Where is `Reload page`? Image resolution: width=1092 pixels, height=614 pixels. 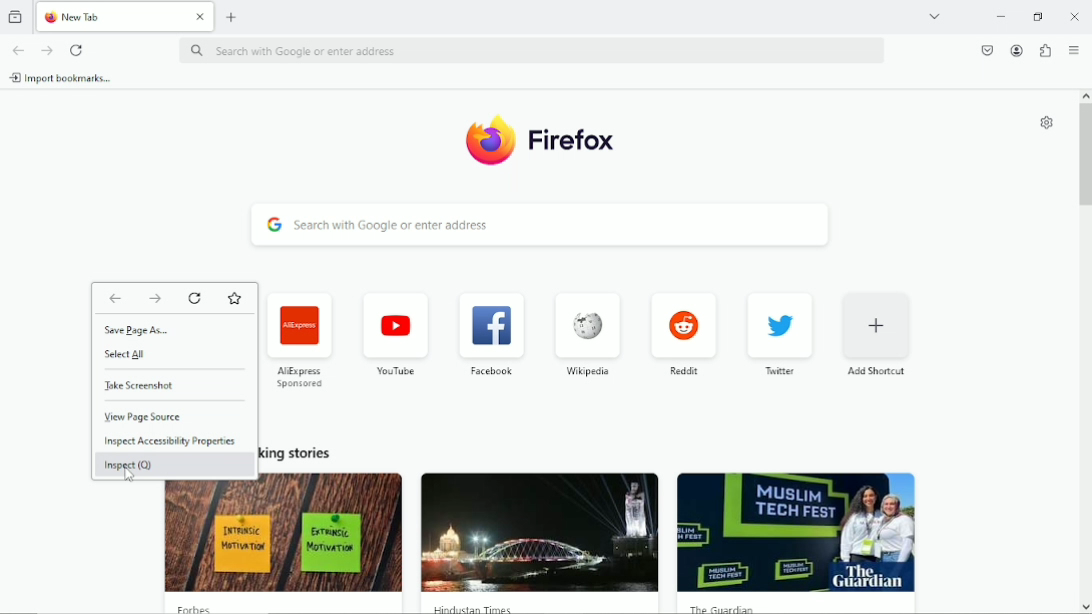
Reload page is located at coordinates (196, 298).